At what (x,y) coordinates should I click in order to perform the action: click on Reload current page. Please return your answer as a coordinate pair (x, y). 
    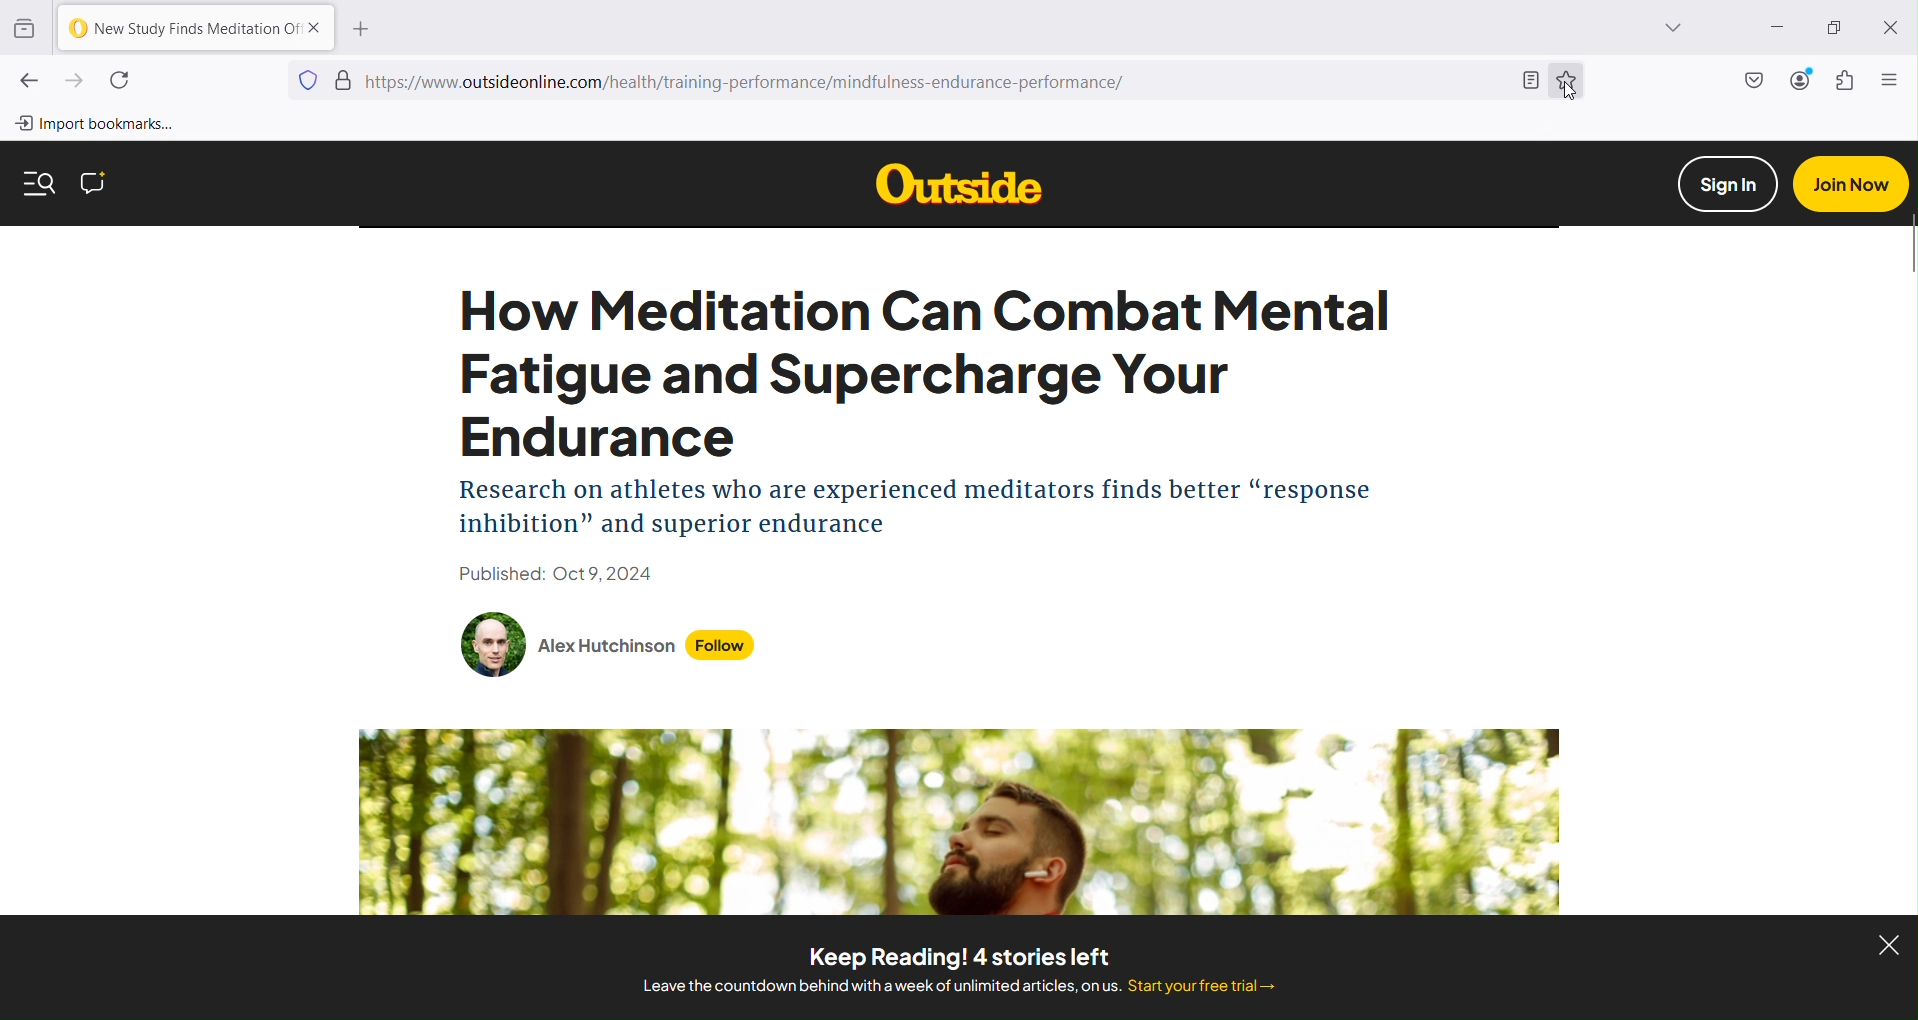
    Looking at the image, I should click on (123, 80).